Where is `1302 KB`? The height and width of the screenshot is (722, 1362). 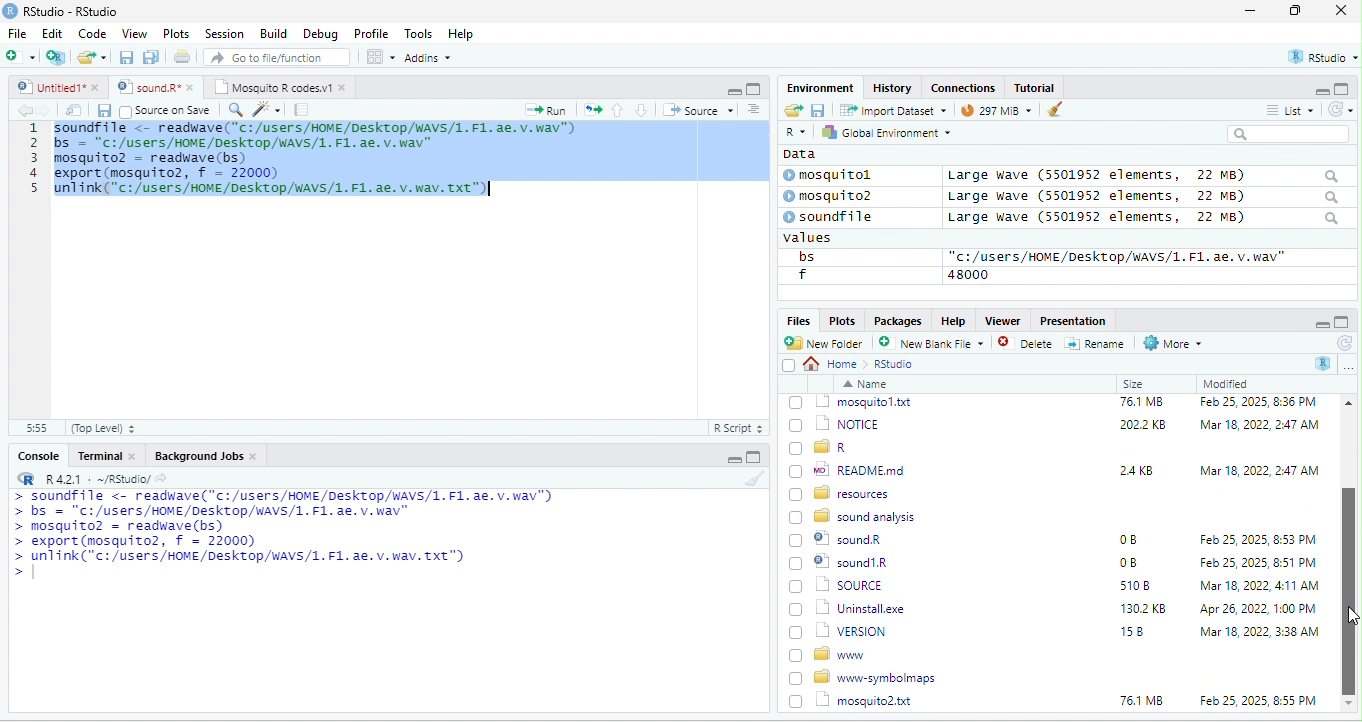 1302 KB is located at coordinates (1145, 704).